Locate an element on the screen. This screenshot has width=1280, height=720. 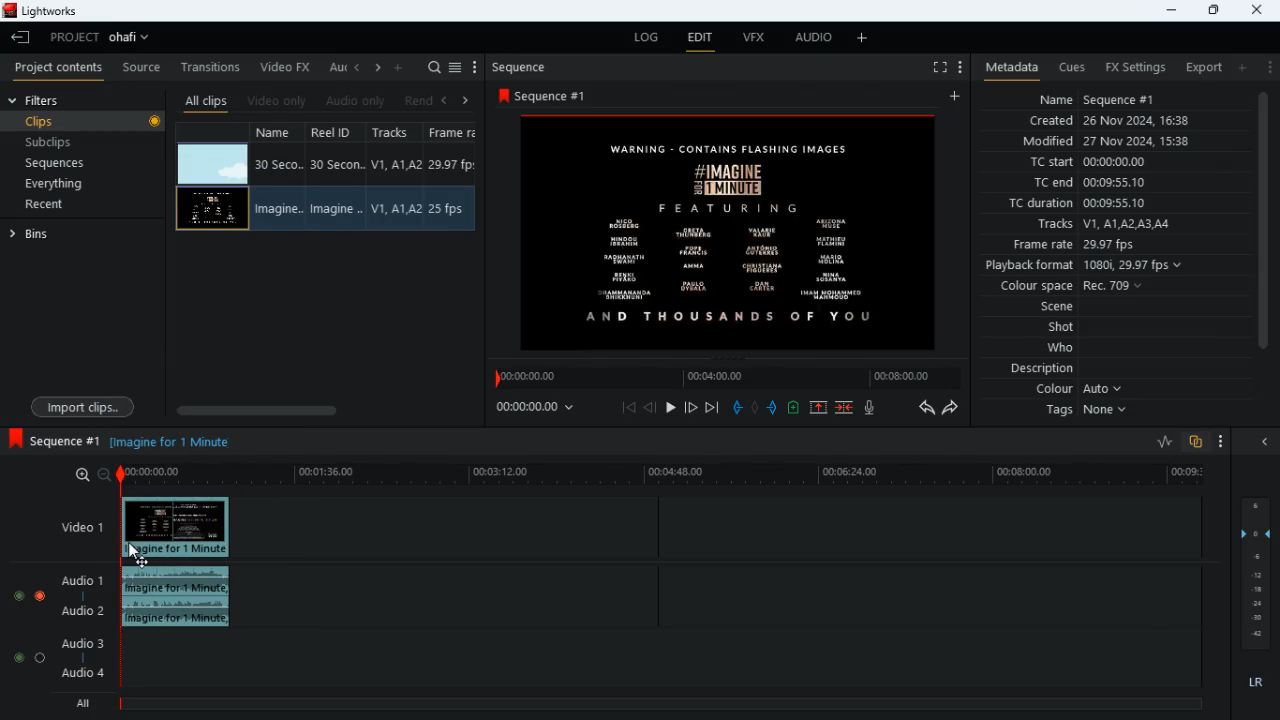
sequence is located at coordinates (522, 65).